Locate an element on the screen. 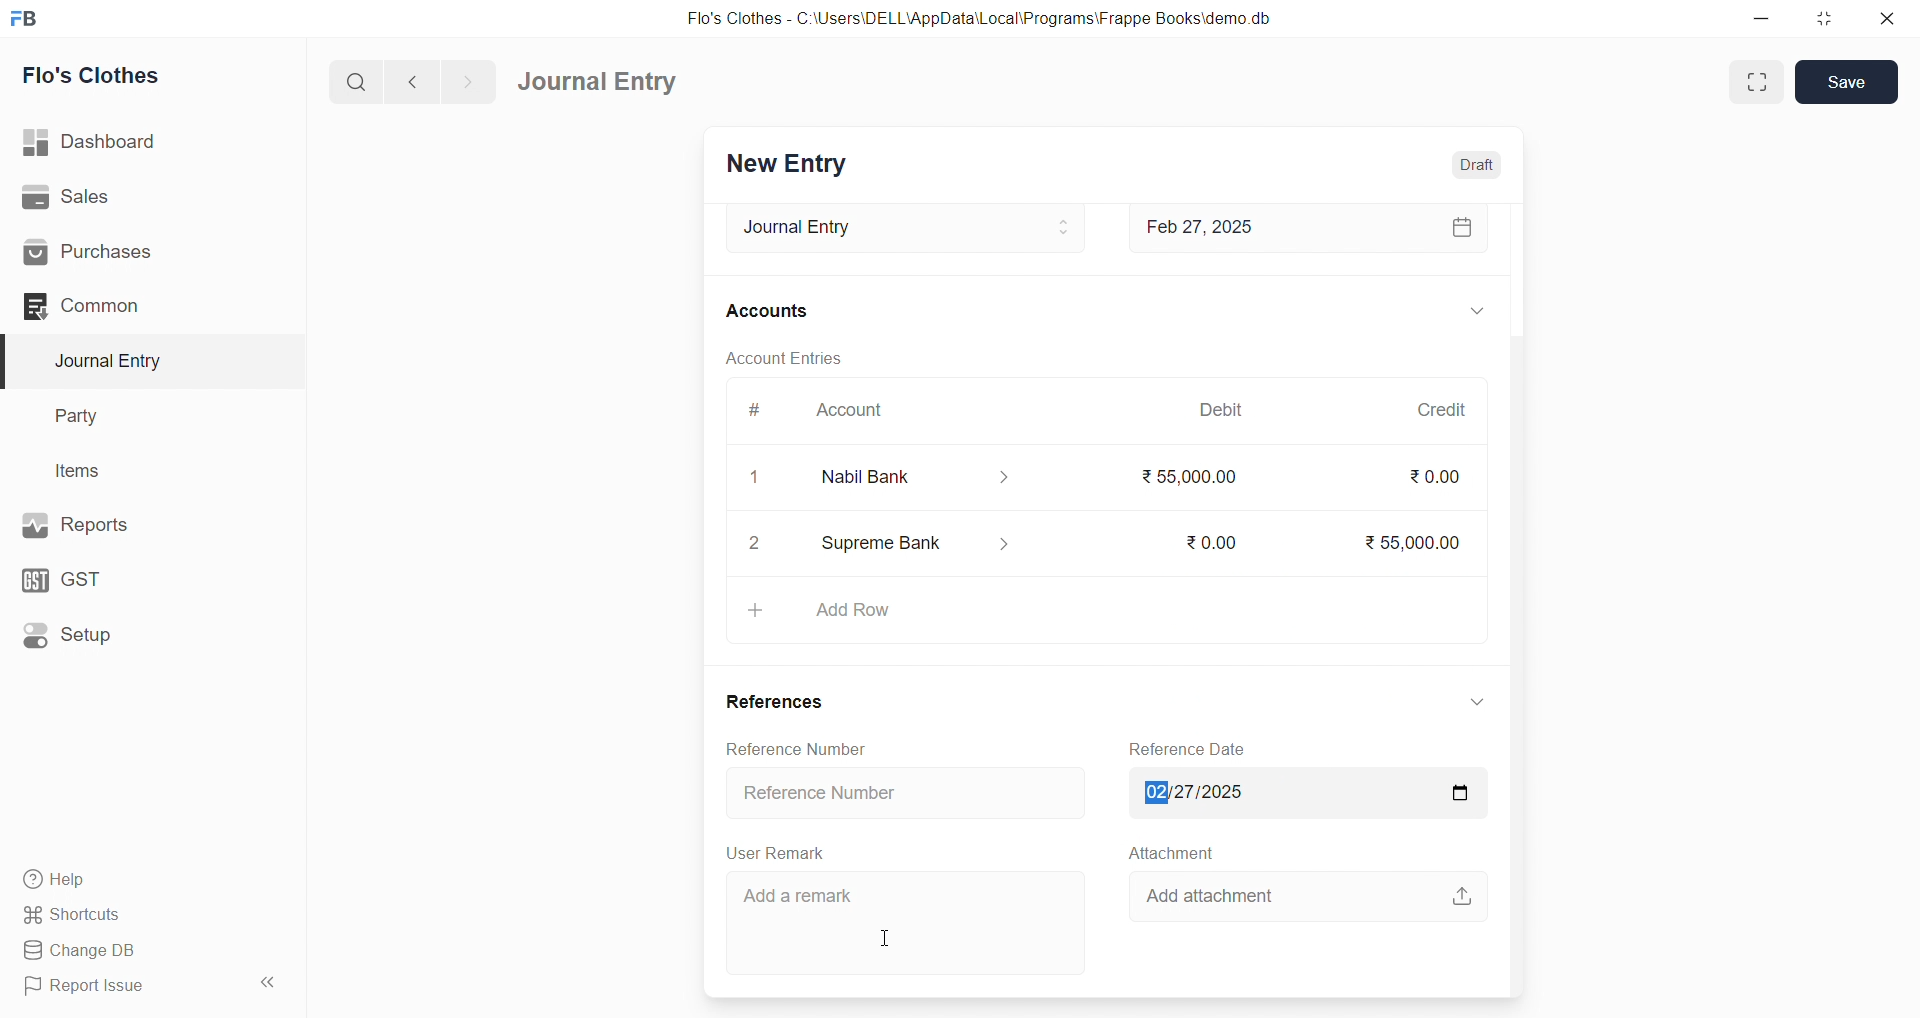 The height and width of the screenshot is (1018, 1920). Reference Date is located at coordinates (1192, 747).